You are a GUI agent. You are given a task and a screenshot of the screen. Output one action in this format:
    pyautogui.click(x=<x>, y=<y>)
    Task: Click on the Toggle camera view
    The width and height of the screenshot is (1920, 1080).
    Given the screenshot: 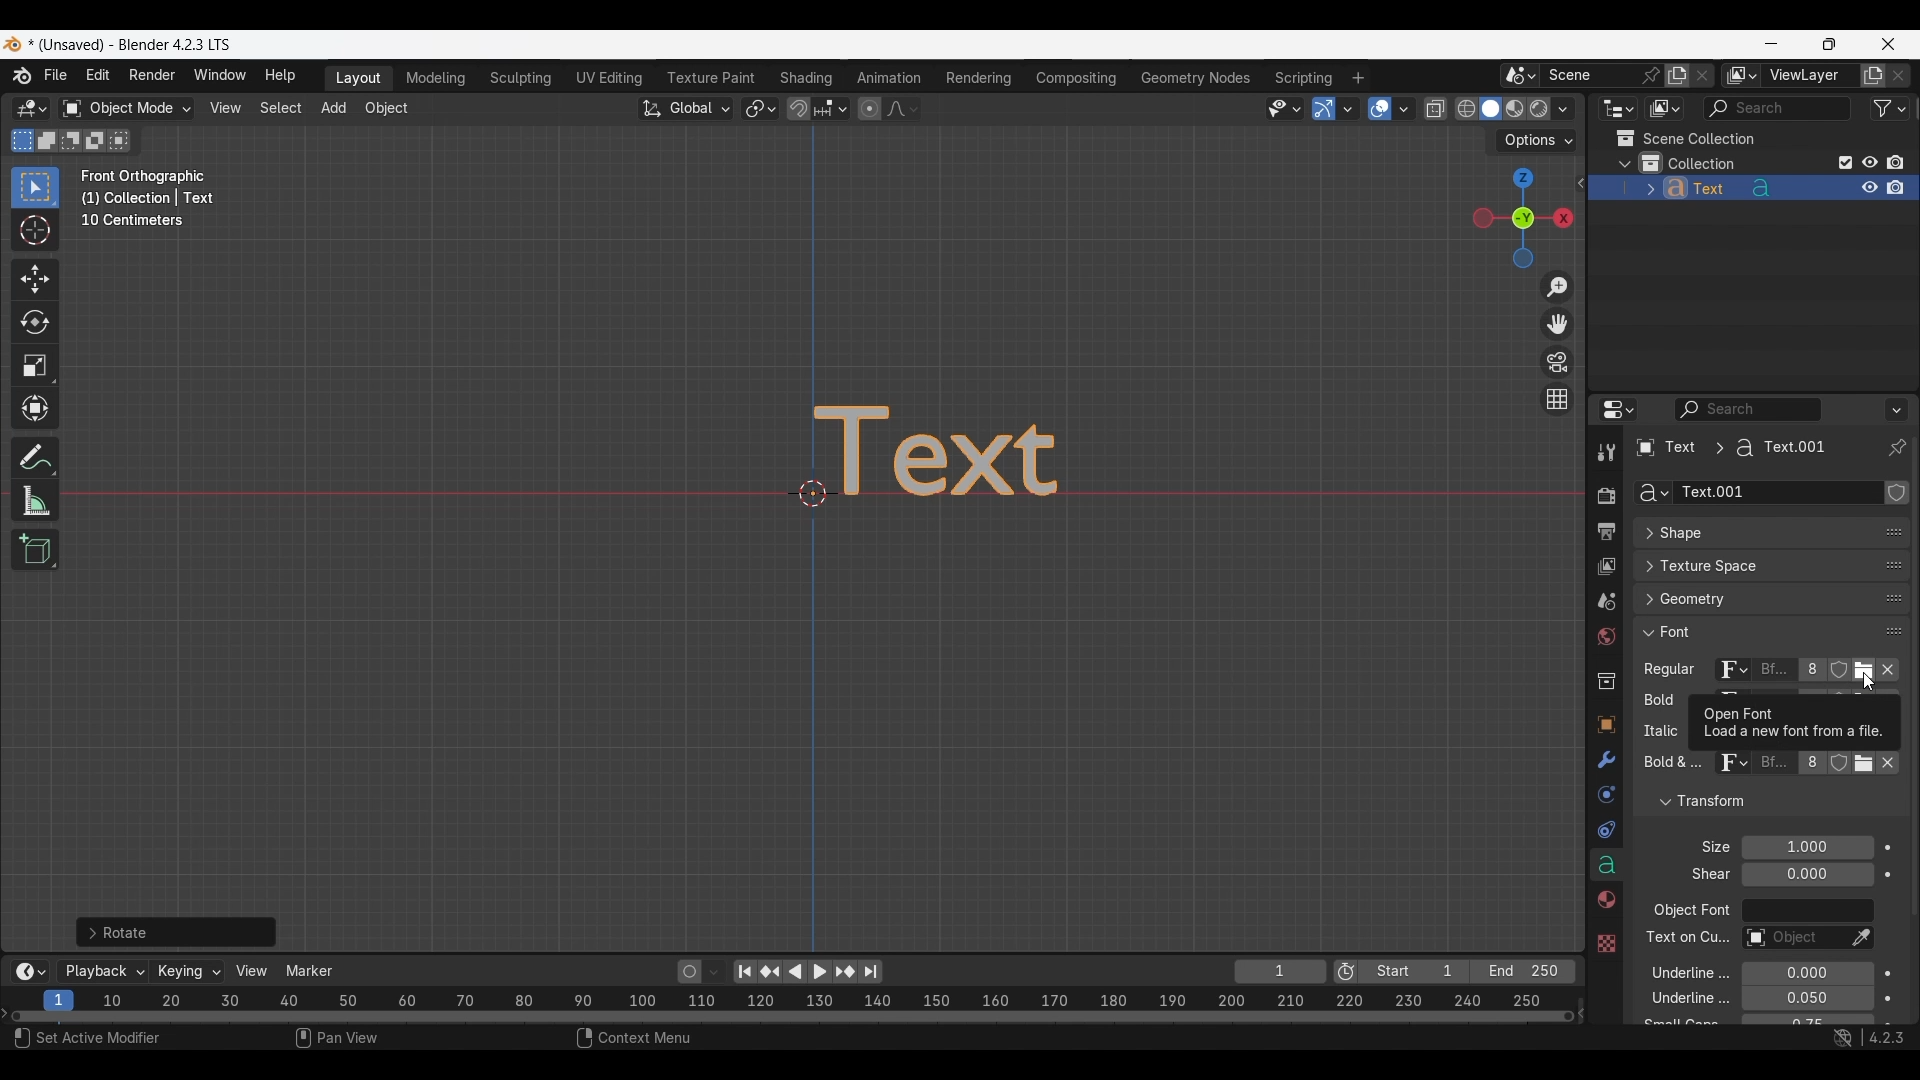 What is the action you would take?
    pyautogui.click(x=1558, y=361)
    